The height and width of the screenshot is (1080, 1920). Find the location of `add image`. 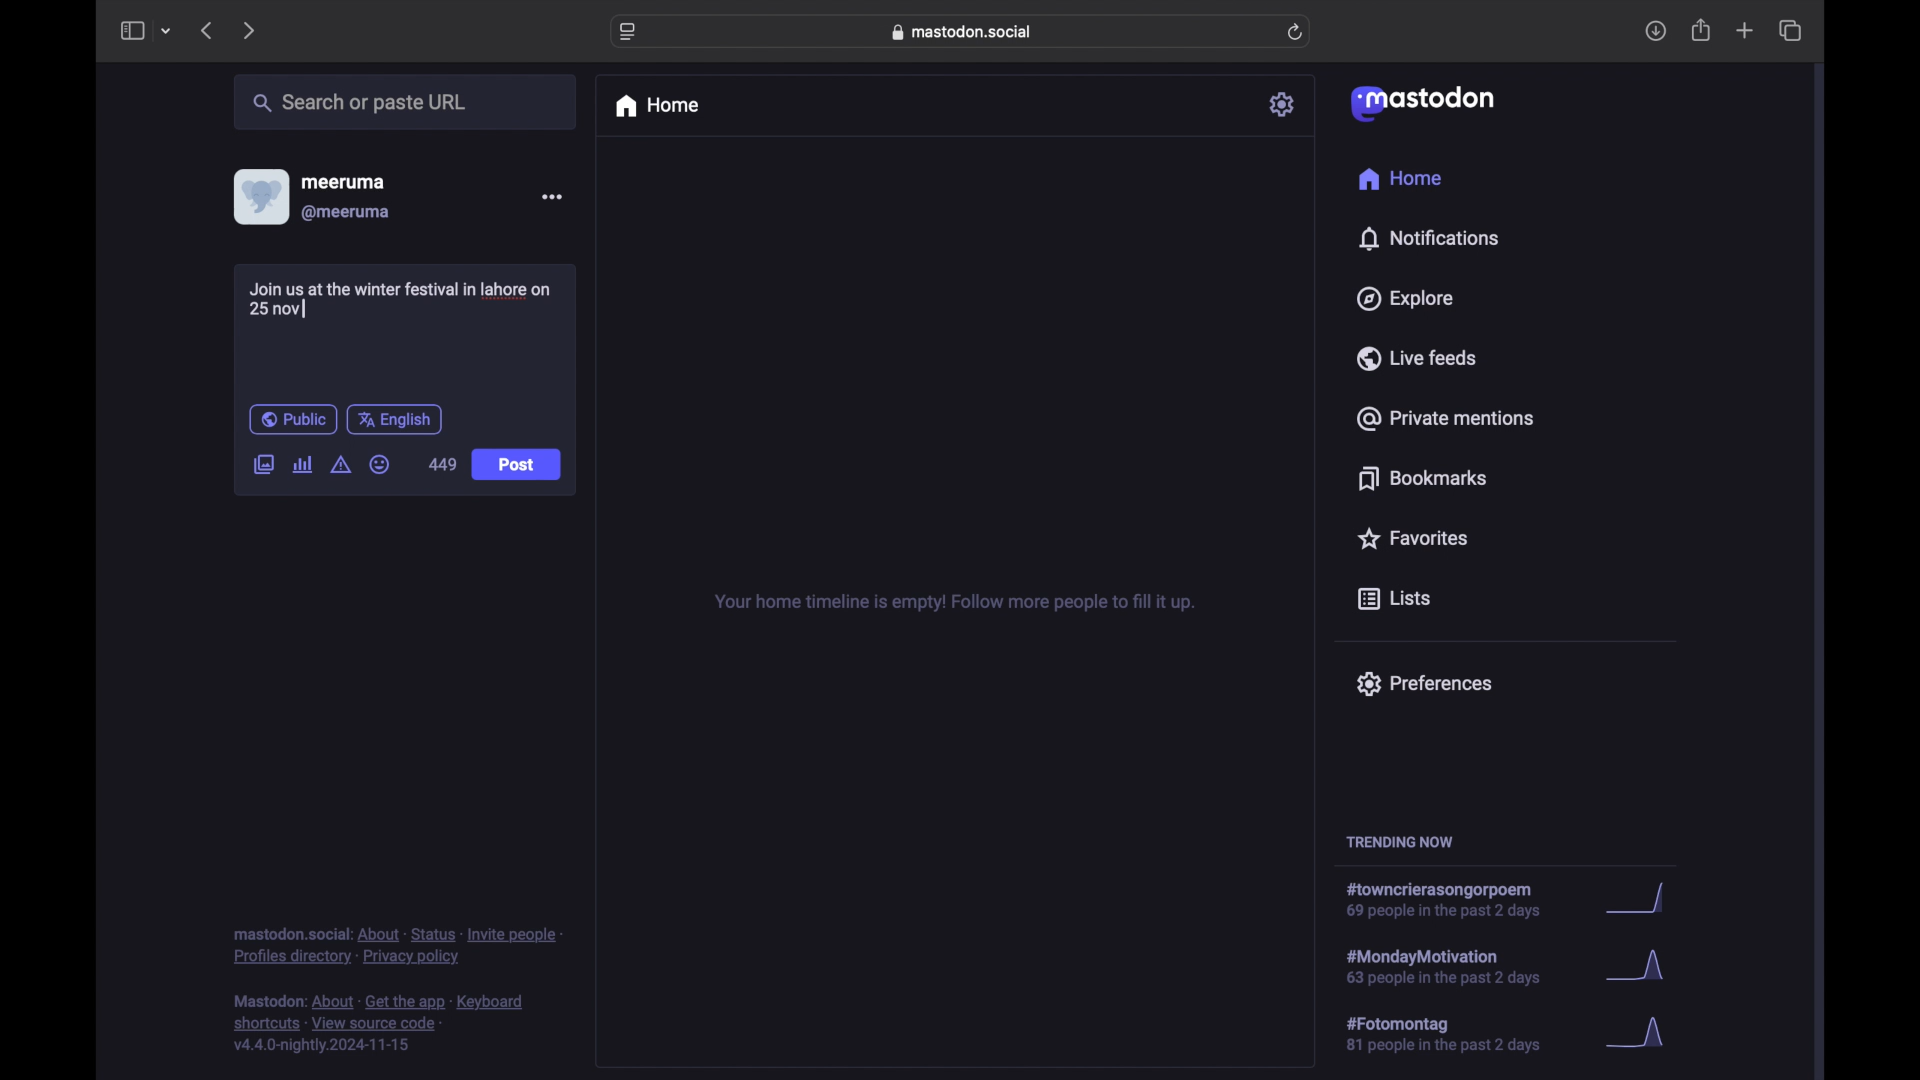

add image is located at coordinates (263, 466).